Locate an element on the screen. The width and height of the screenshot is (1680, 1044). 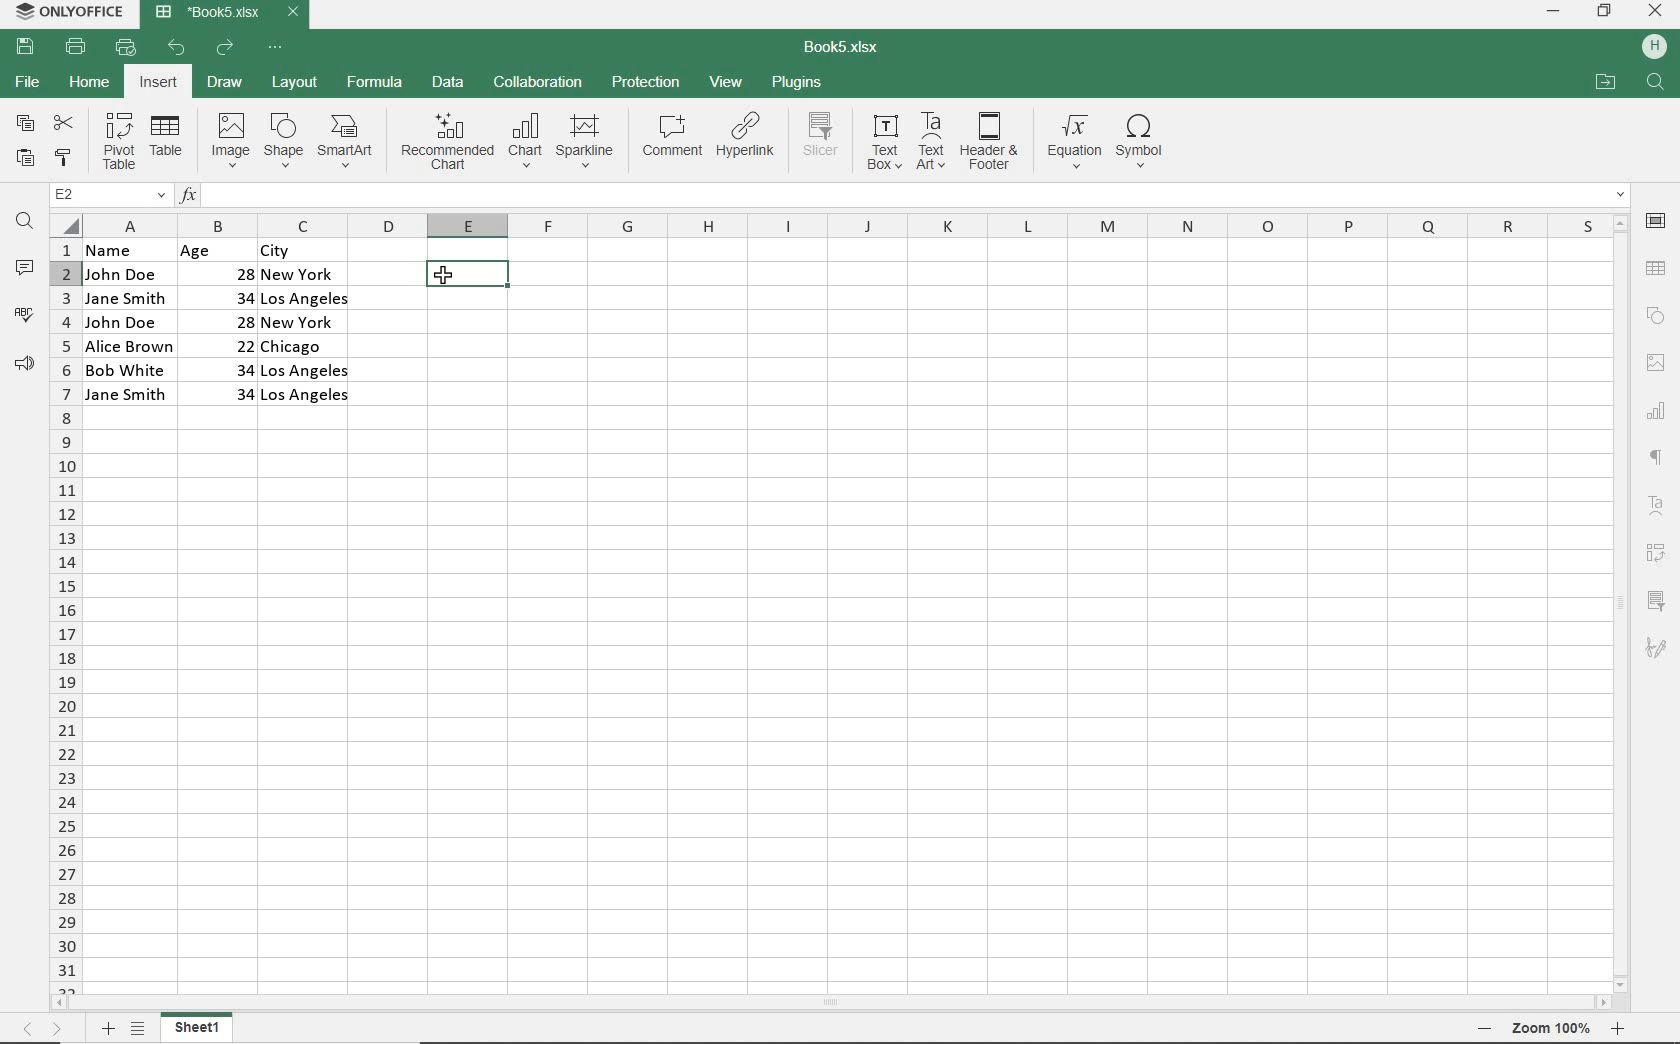
HYPERLINK is located at coordinates (747, 141).